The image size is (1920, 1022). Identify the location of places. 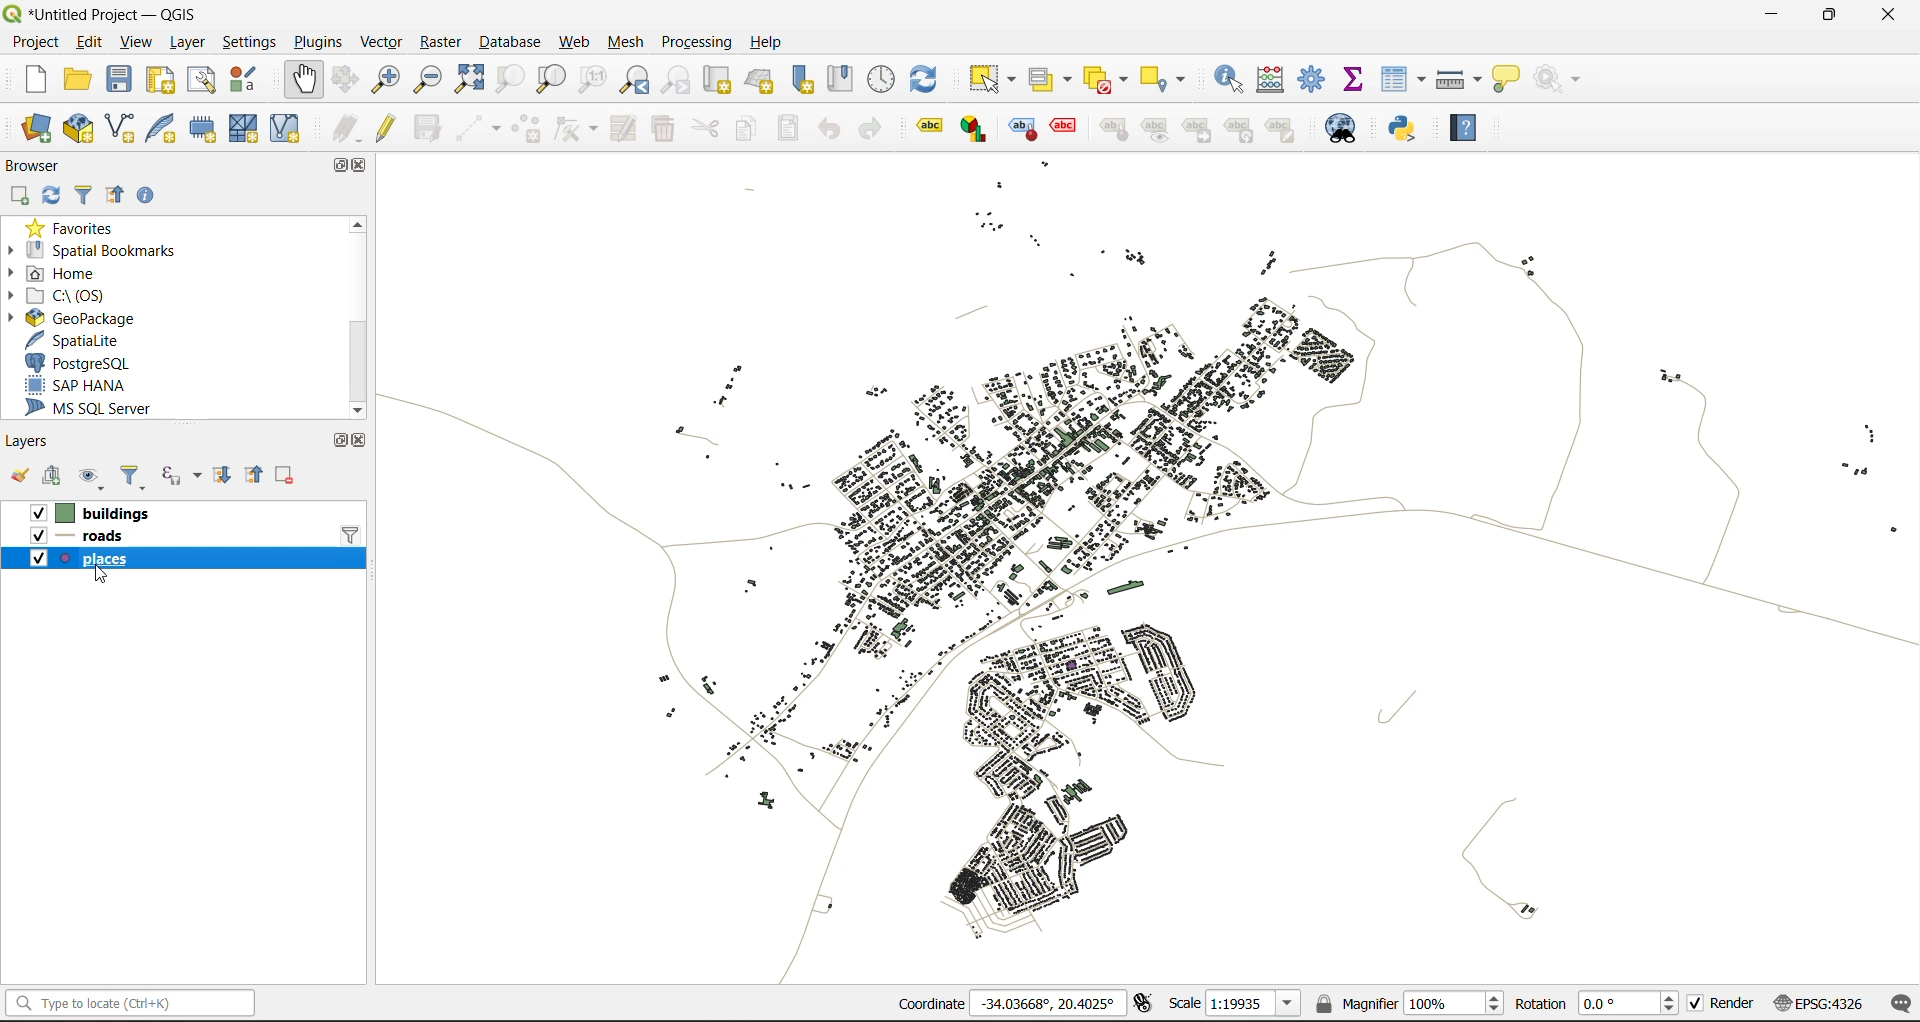
(110, 560).